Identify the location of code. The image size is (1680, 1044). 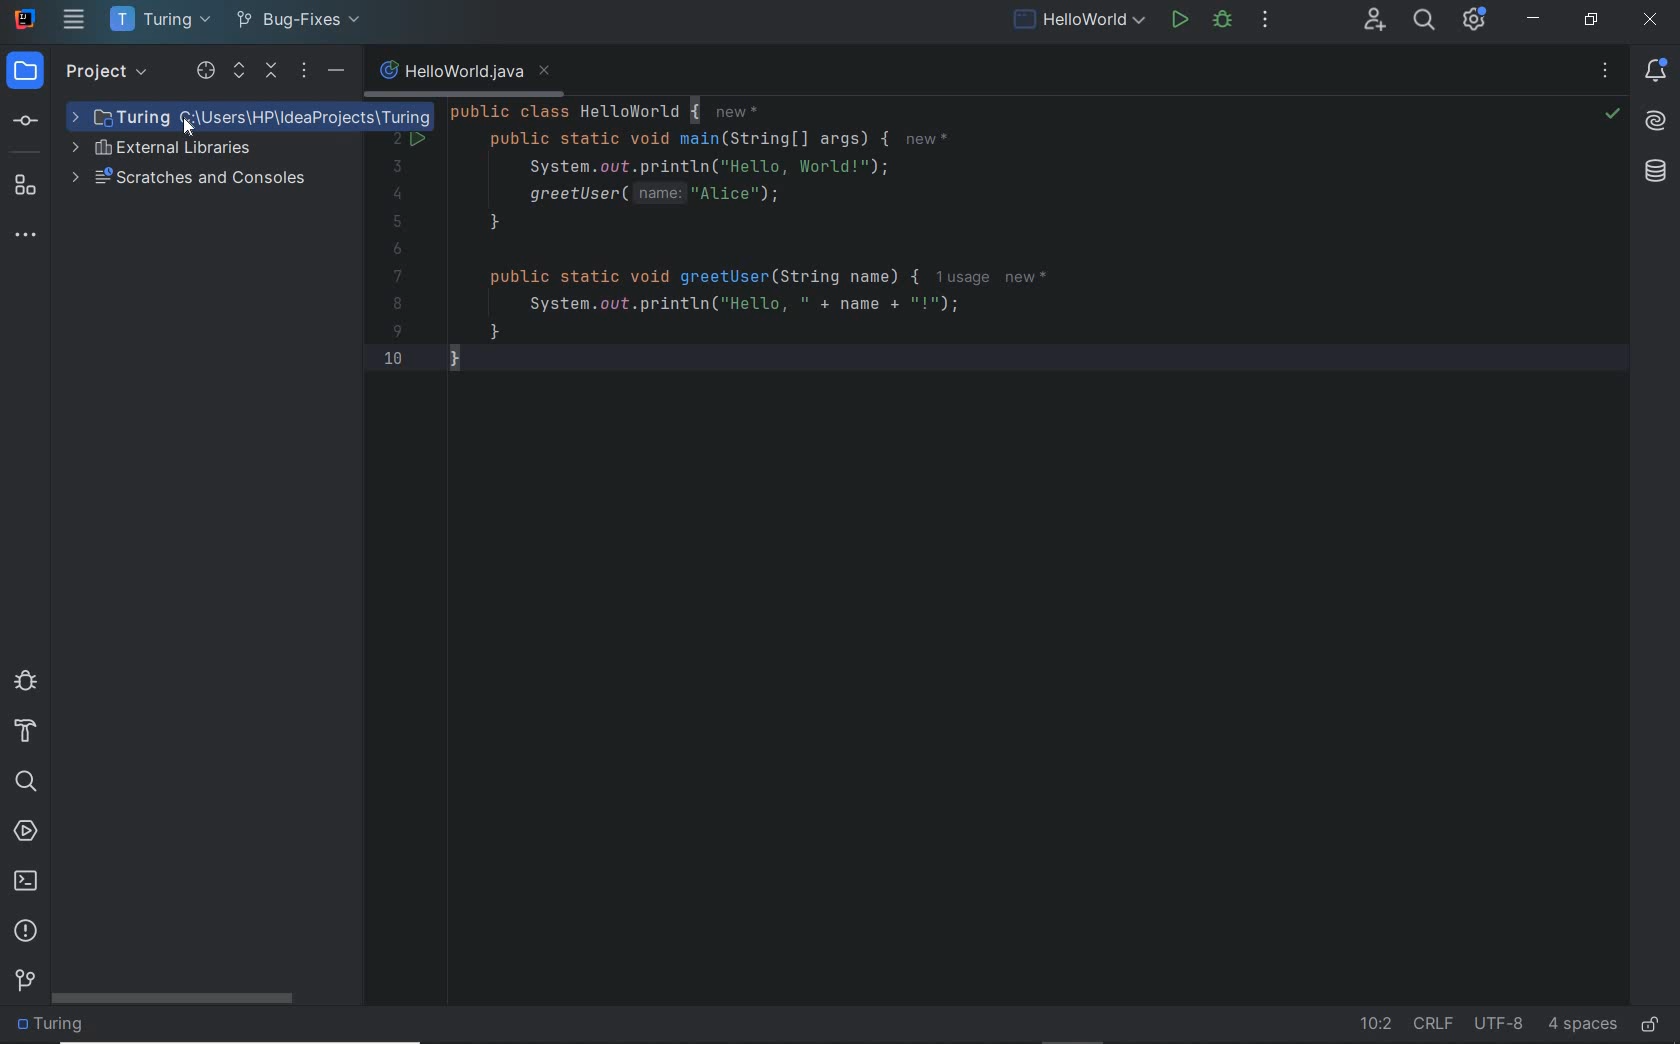
(844, 234).